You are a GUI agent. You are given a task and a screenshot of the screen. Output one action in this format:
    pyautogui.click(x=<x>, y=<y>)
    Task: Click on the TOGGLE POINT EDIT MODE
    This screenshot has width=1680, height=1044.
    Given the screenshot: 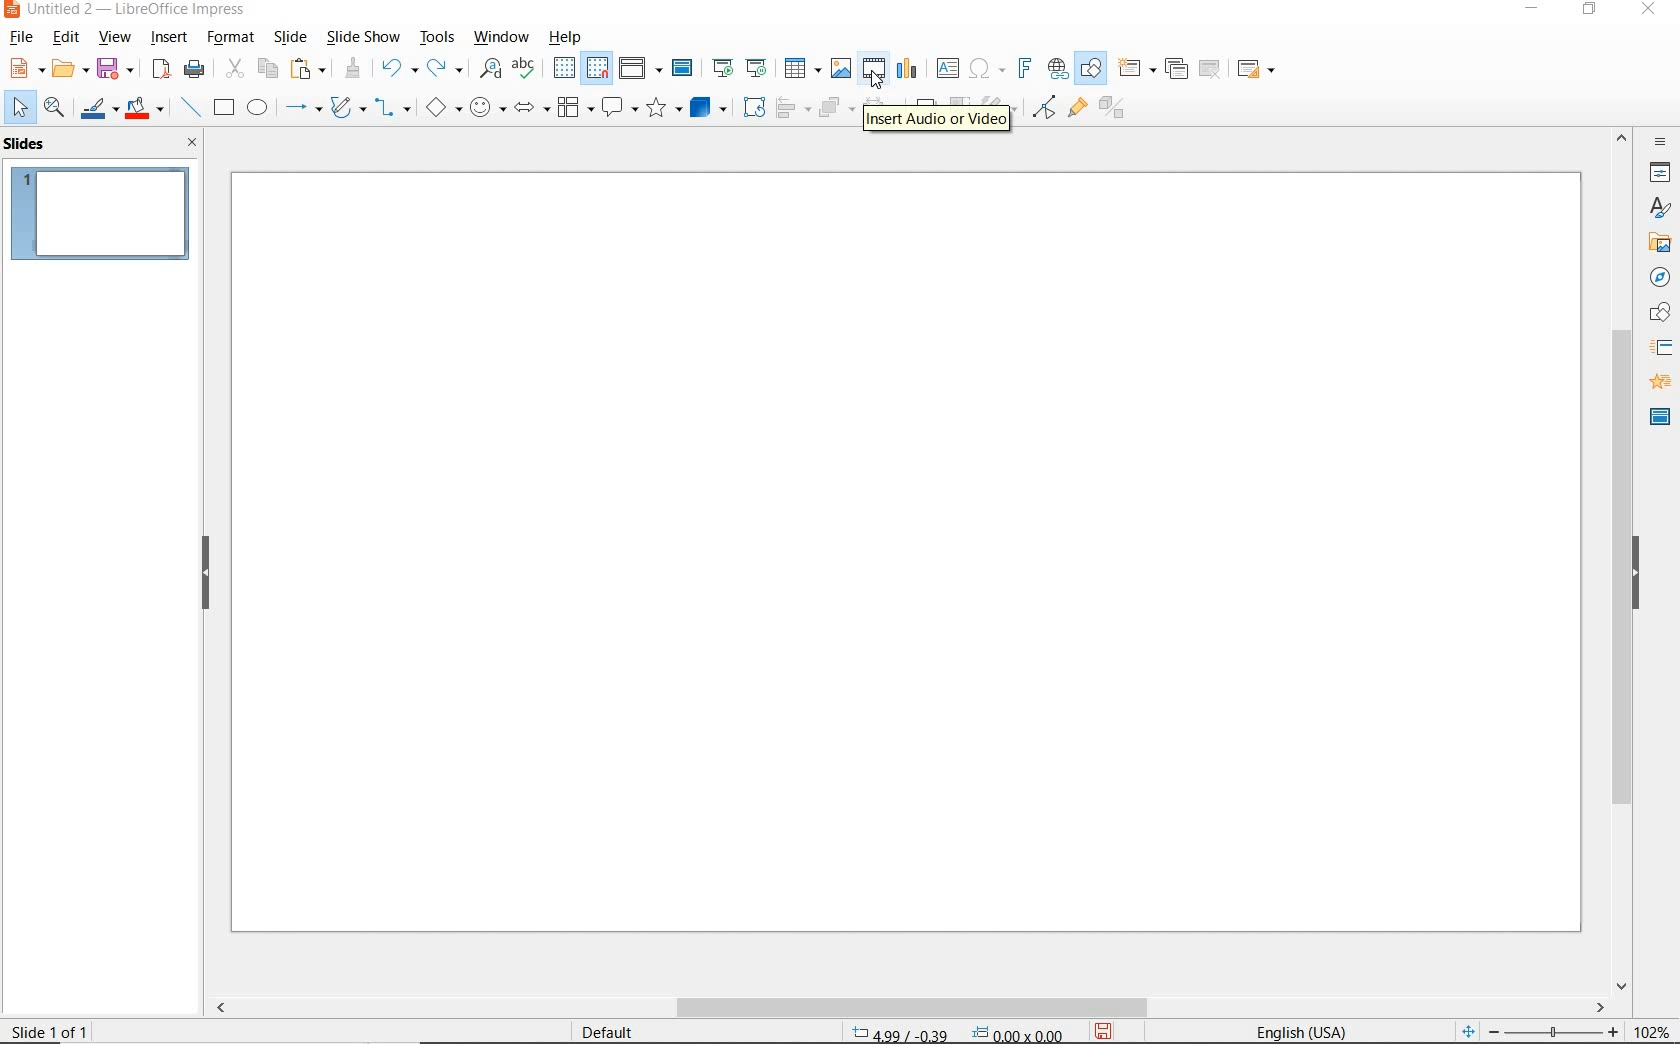 What is the action you would take?
    pyautogui.click(x=1046, y=107)
    